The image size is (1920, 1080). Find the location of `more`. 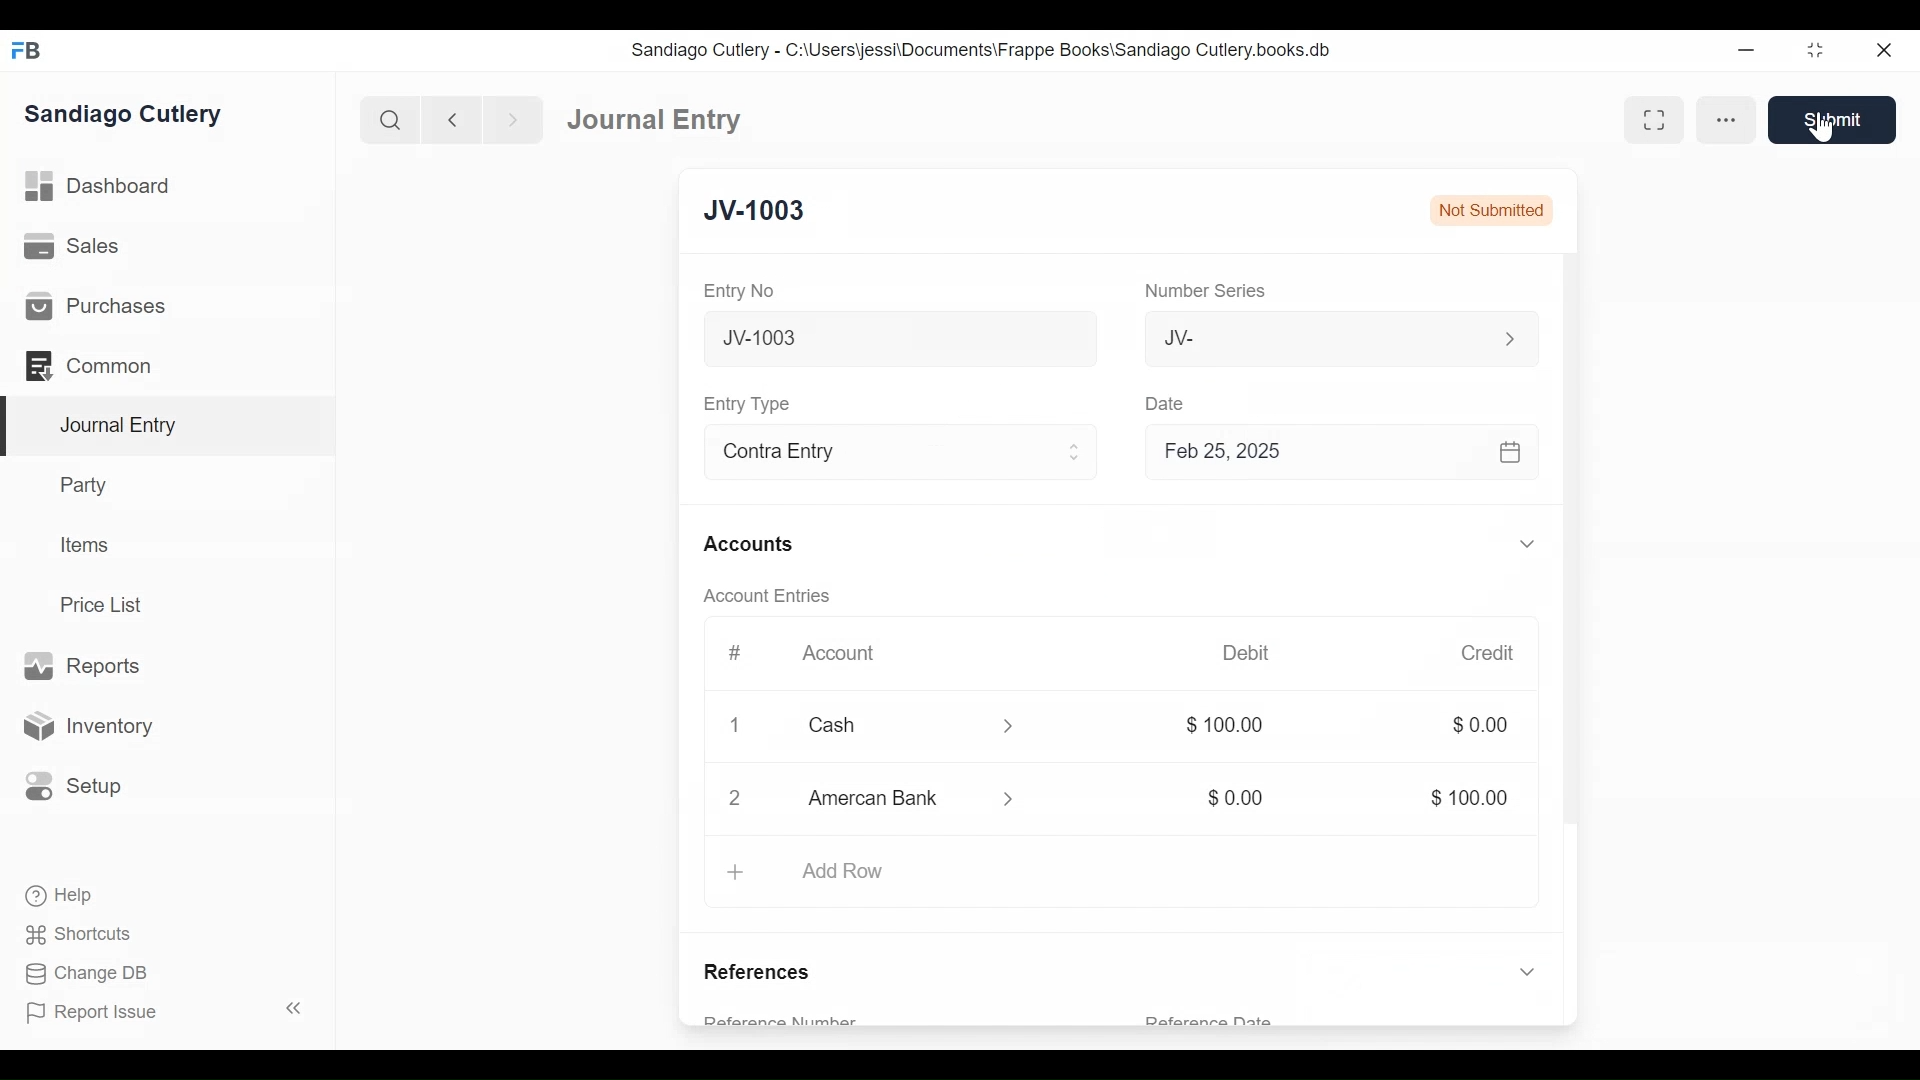

more is located at coordinates (1726, 118).